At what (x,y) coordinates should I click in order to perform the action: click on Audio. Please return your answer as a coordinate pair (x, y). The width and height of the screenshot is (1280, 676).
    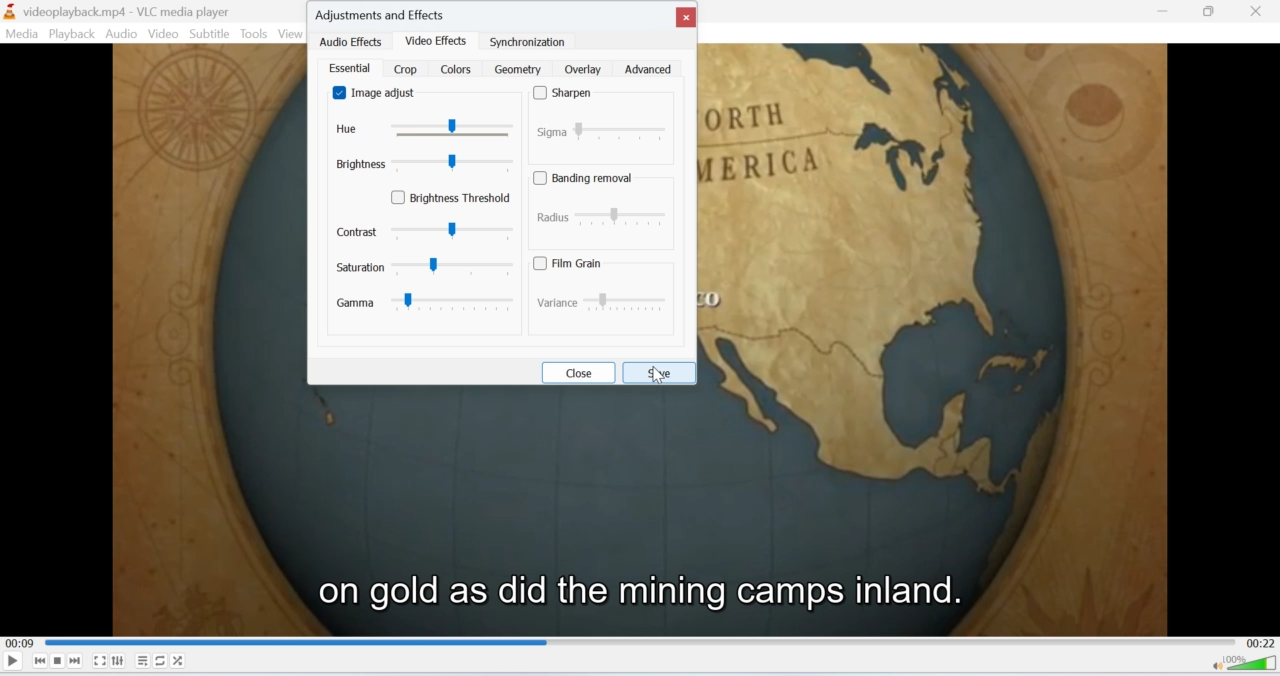
    Looking at the image, I should click on (122, 33).